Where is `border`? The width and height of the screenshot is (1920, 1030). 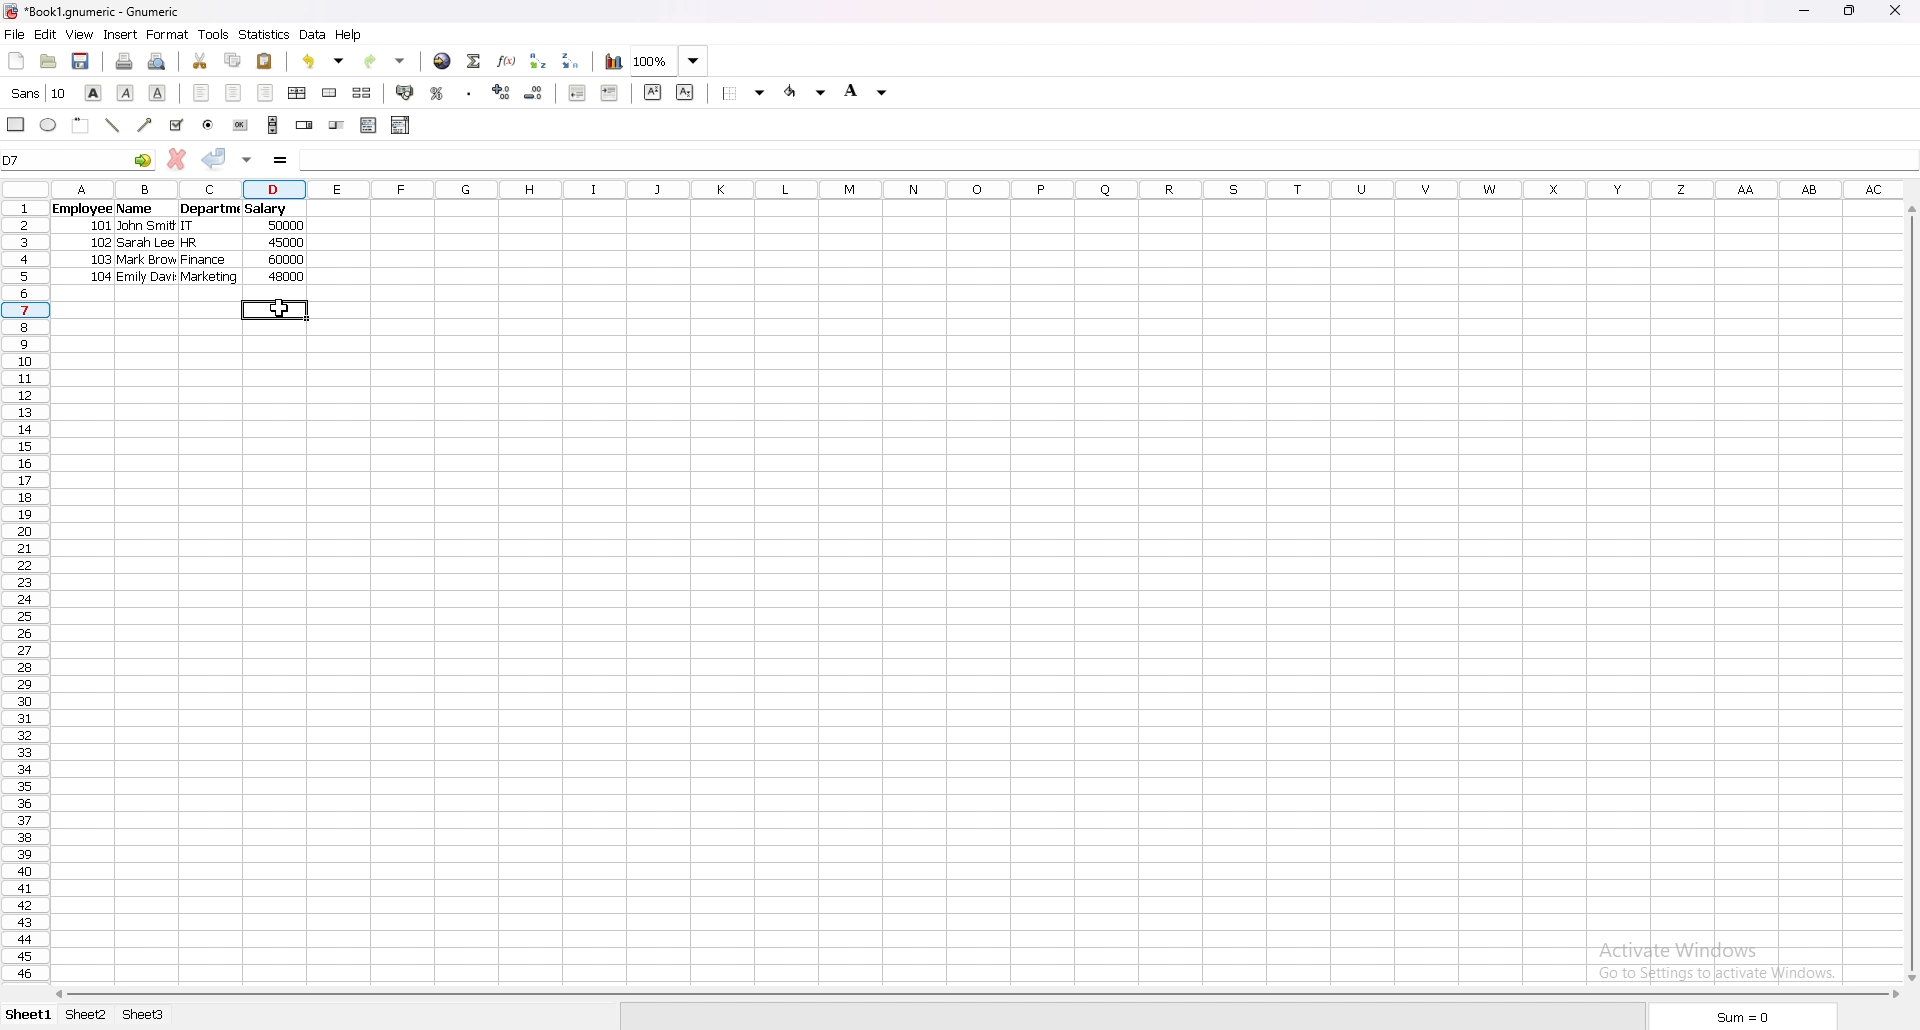
border is located at coordinates (744, 93).